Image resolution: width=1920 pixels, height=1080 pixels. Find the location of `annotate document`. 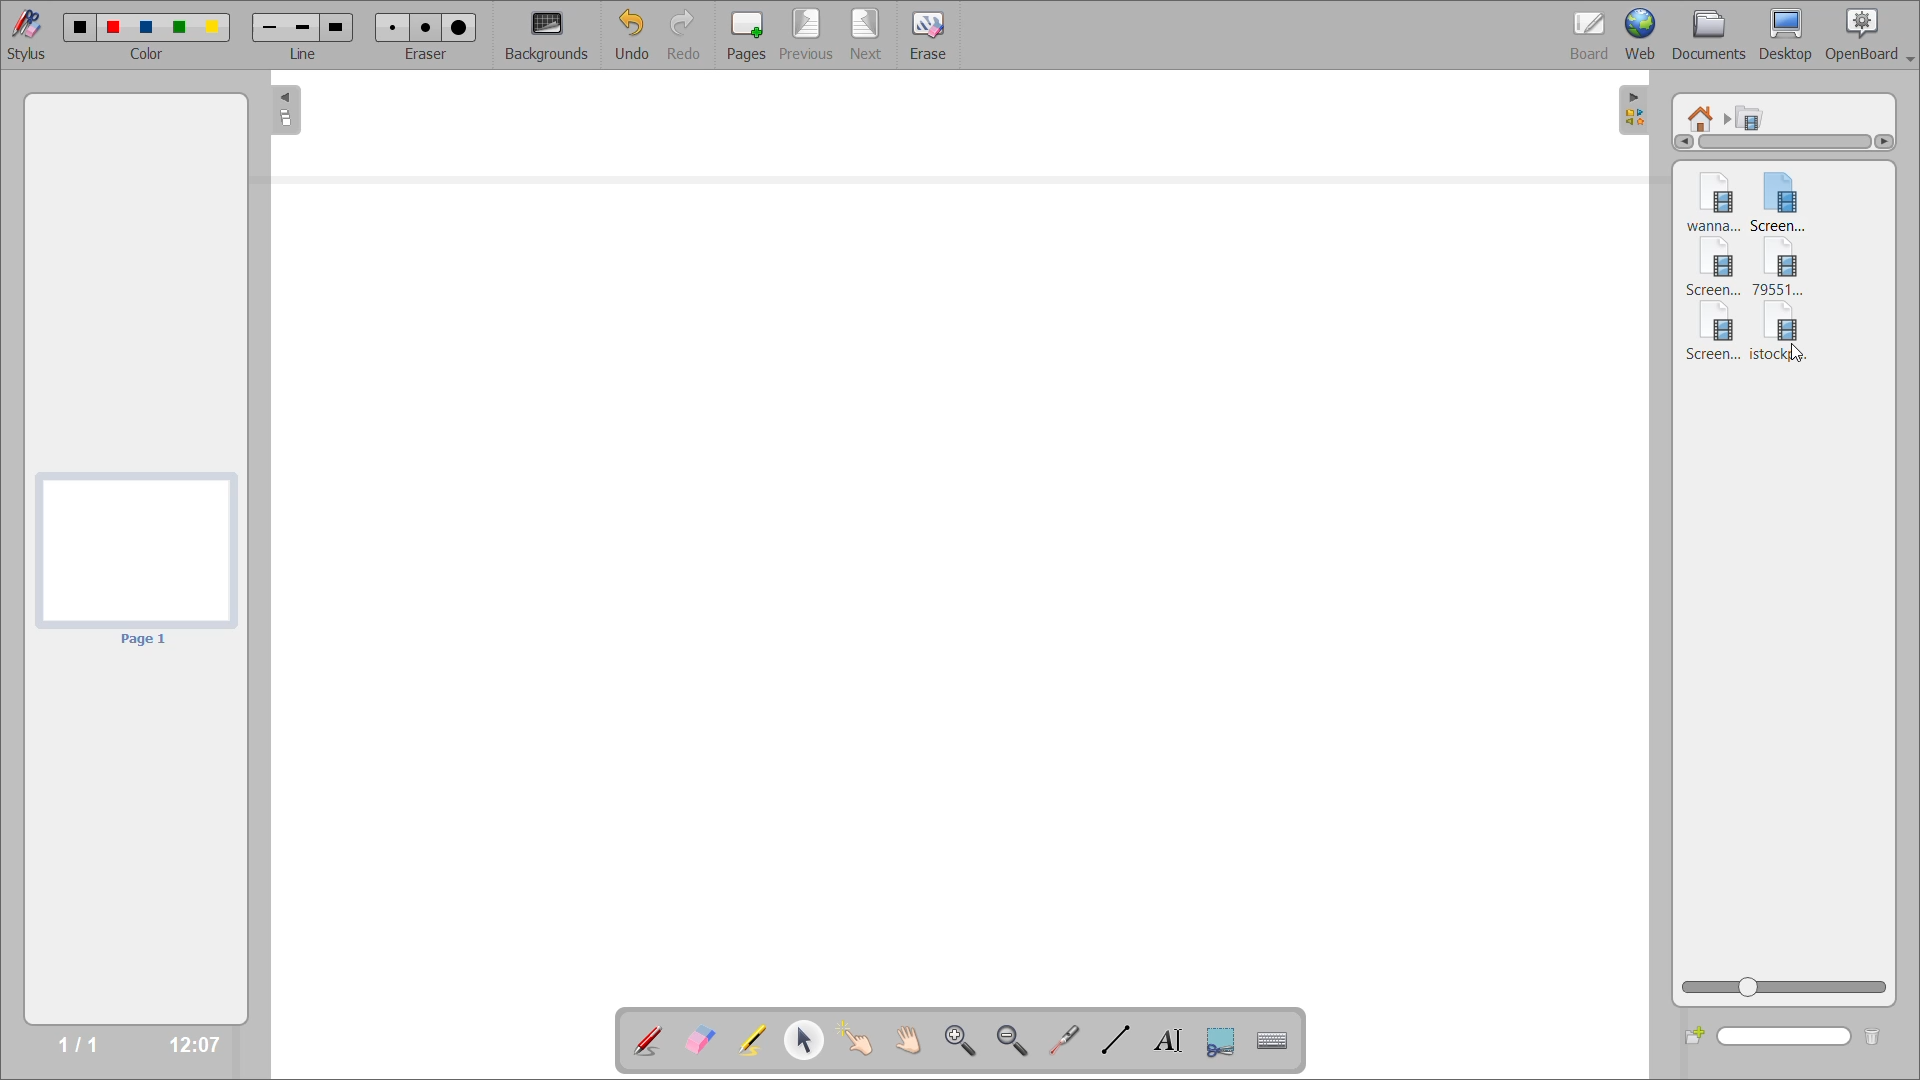

annotate document is located at coordinates (647, 1038).